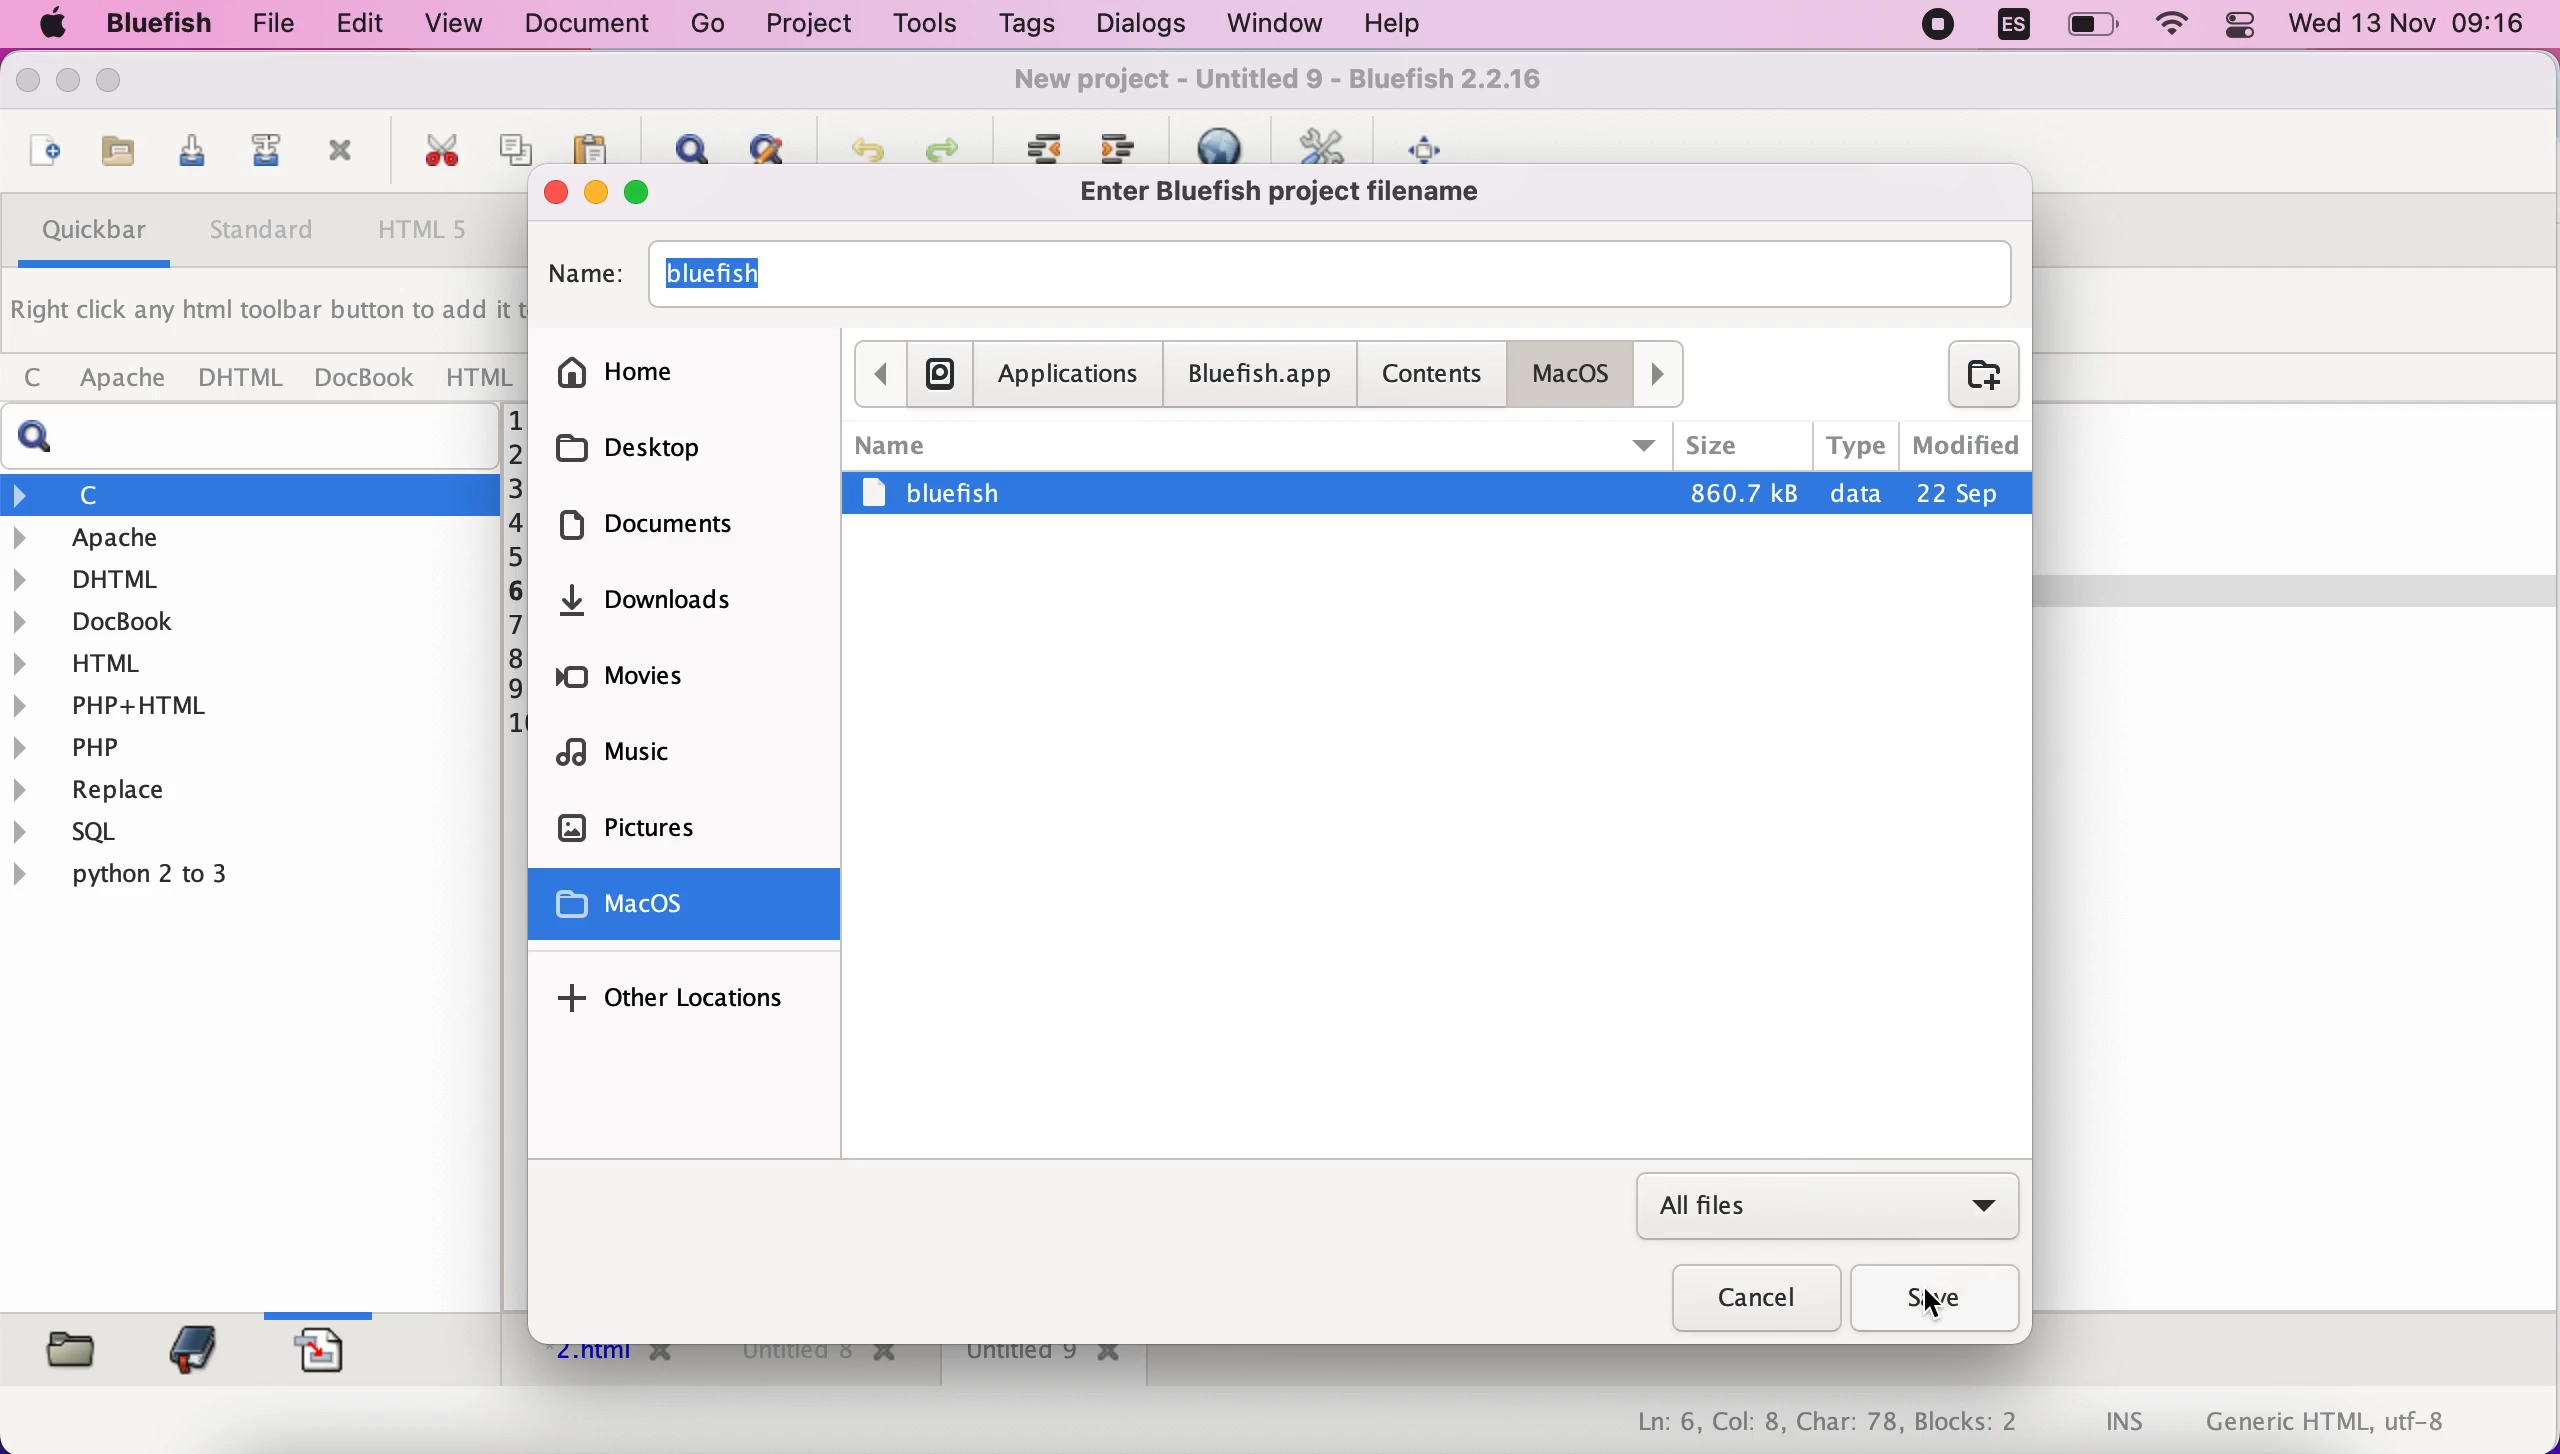  I want to click on paste, so click(590, 144).